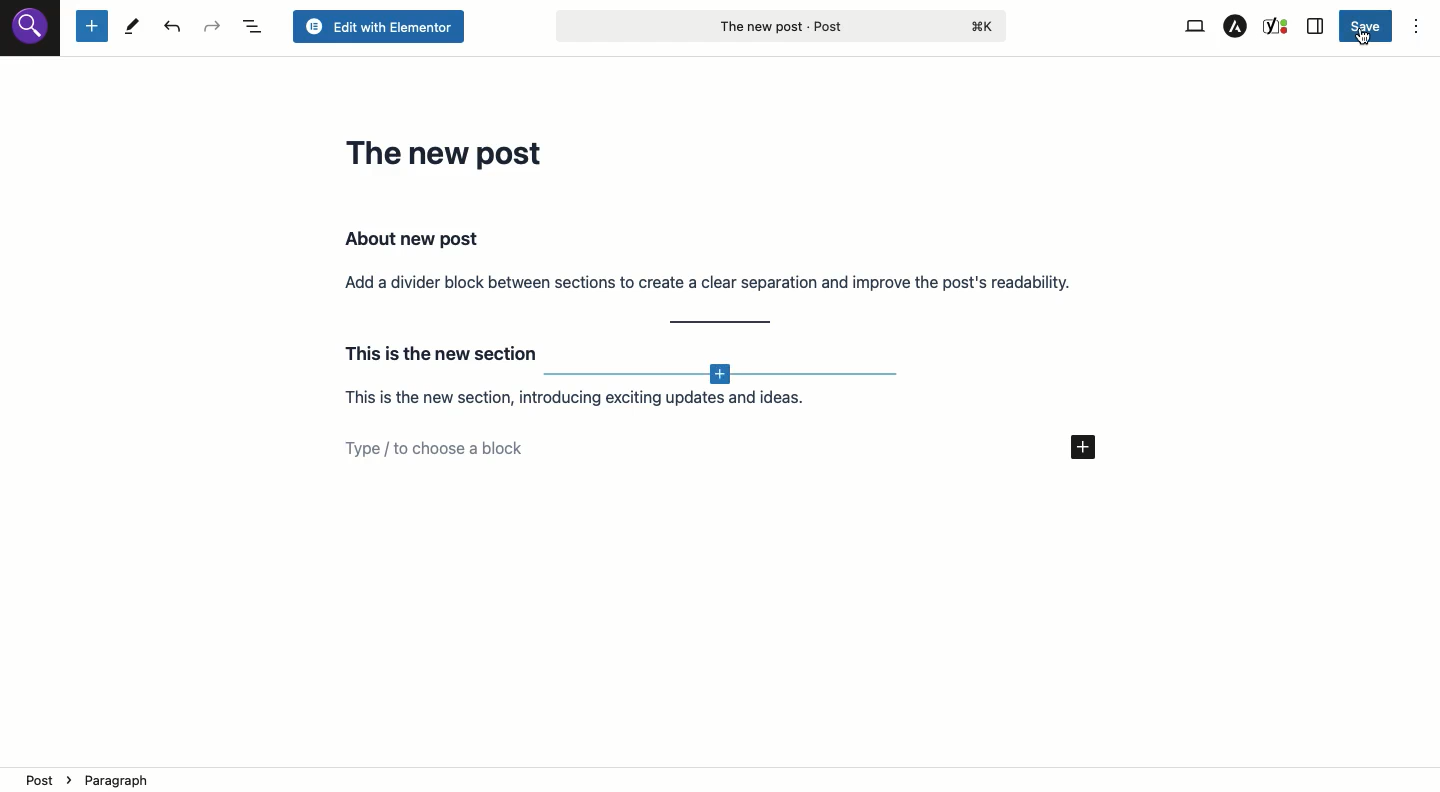 This screenshot has width=1440, height=792. What do you see at coordinates (1236, 27) in the screenshot?
I see `Astar` at bounding box center [1236, 27].